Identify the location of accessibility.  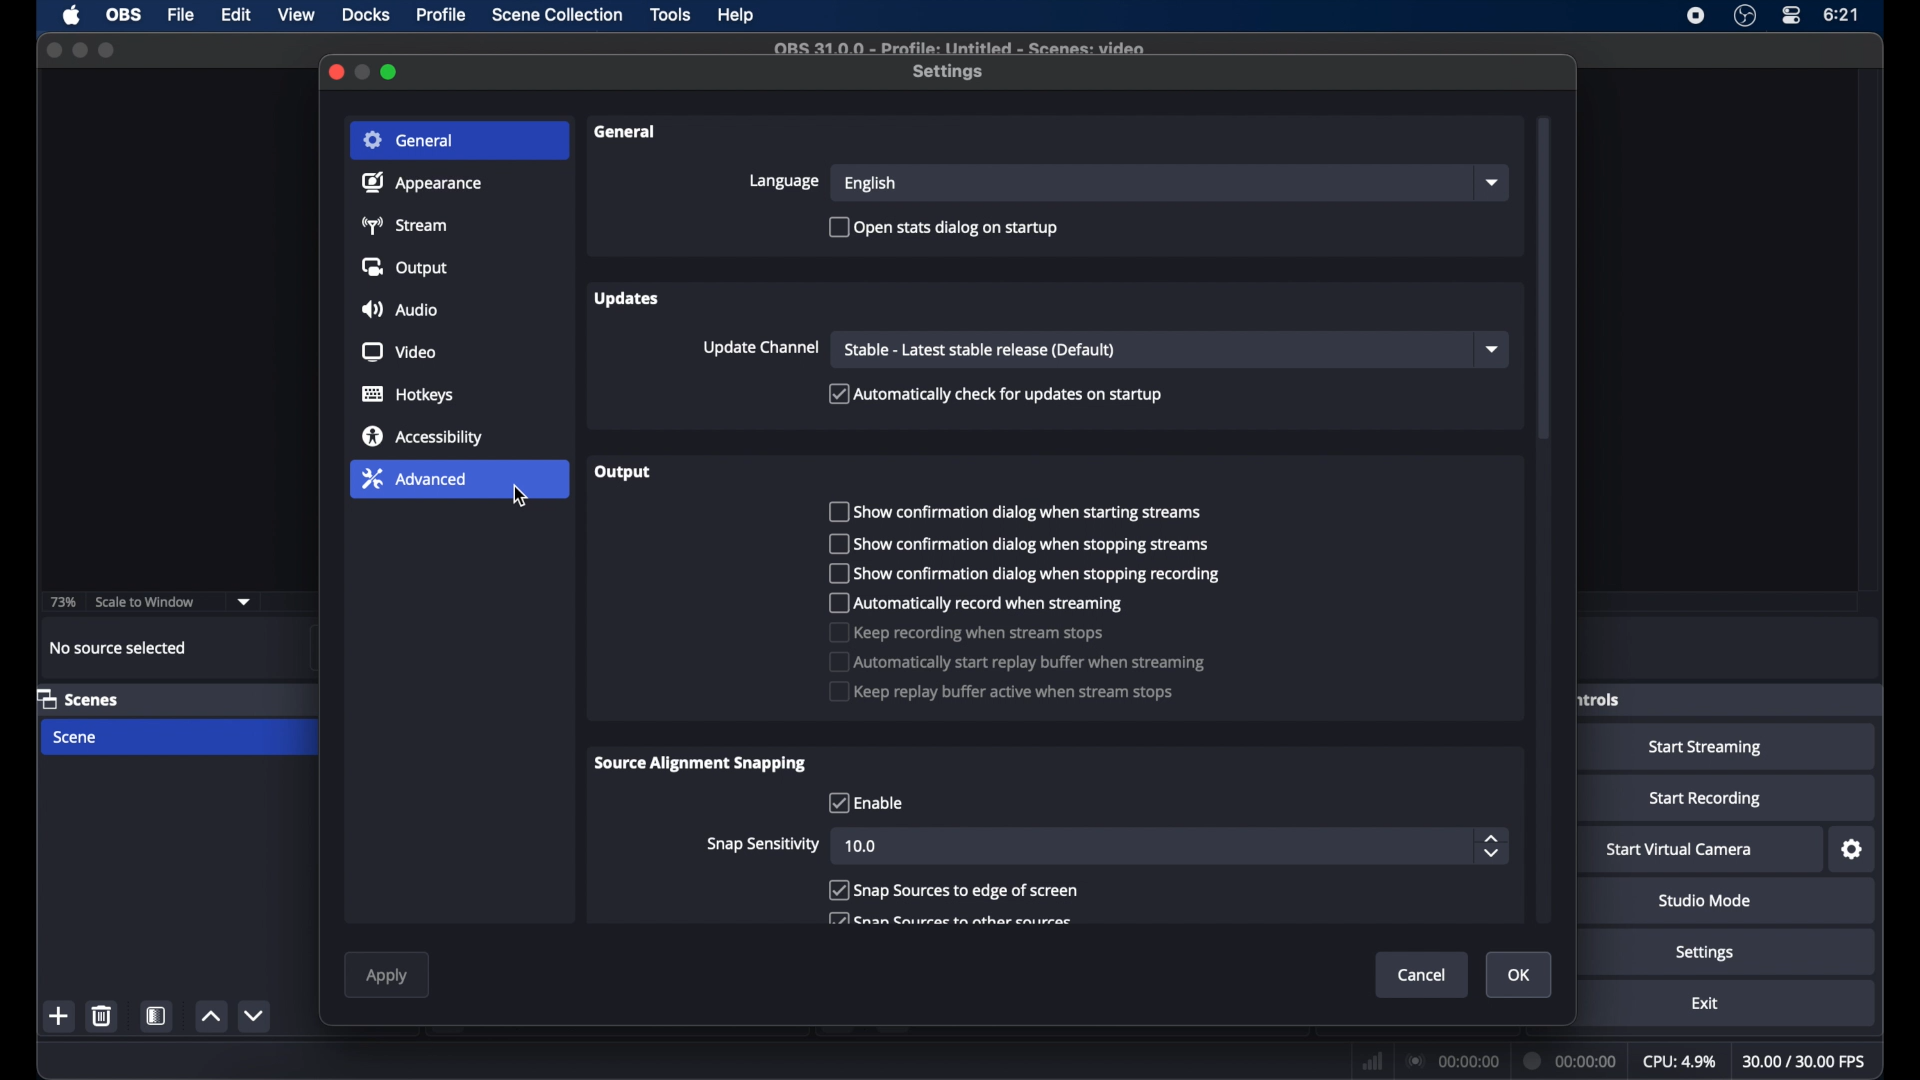
(424, 435).